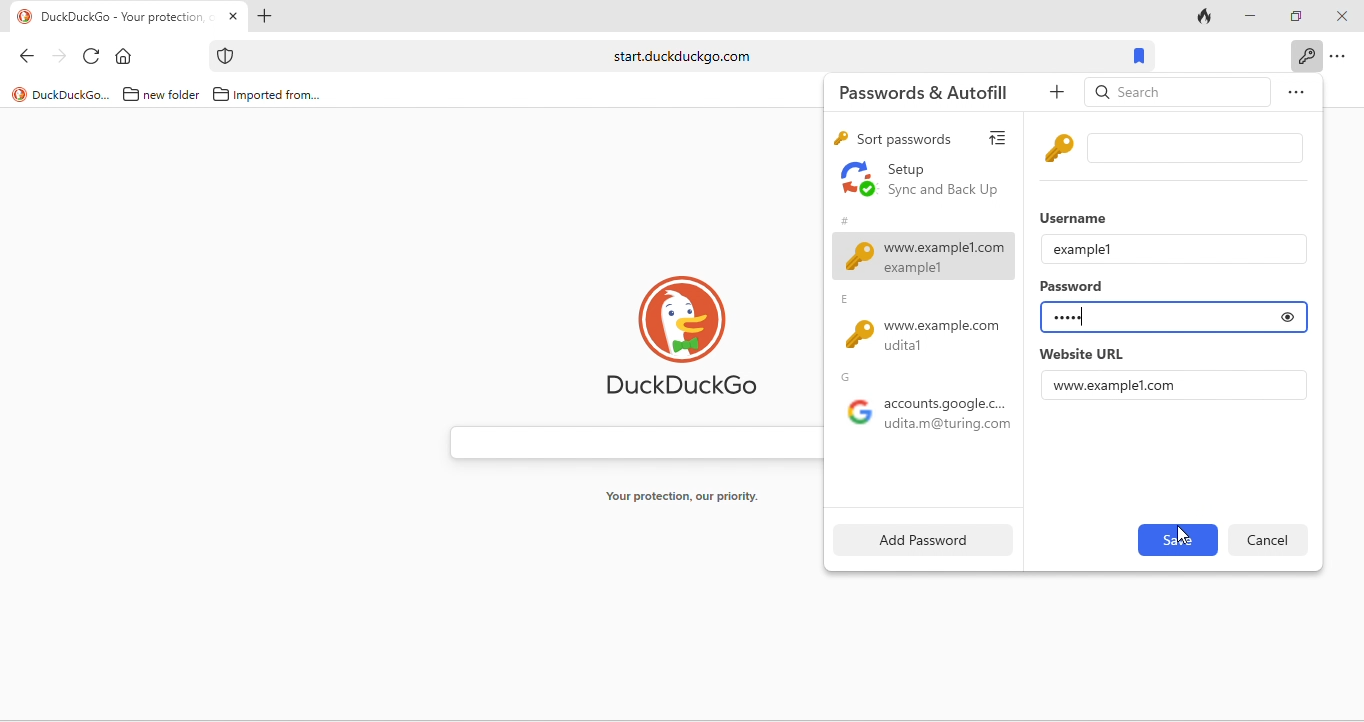  I want to click on forward, so click(56, 54).